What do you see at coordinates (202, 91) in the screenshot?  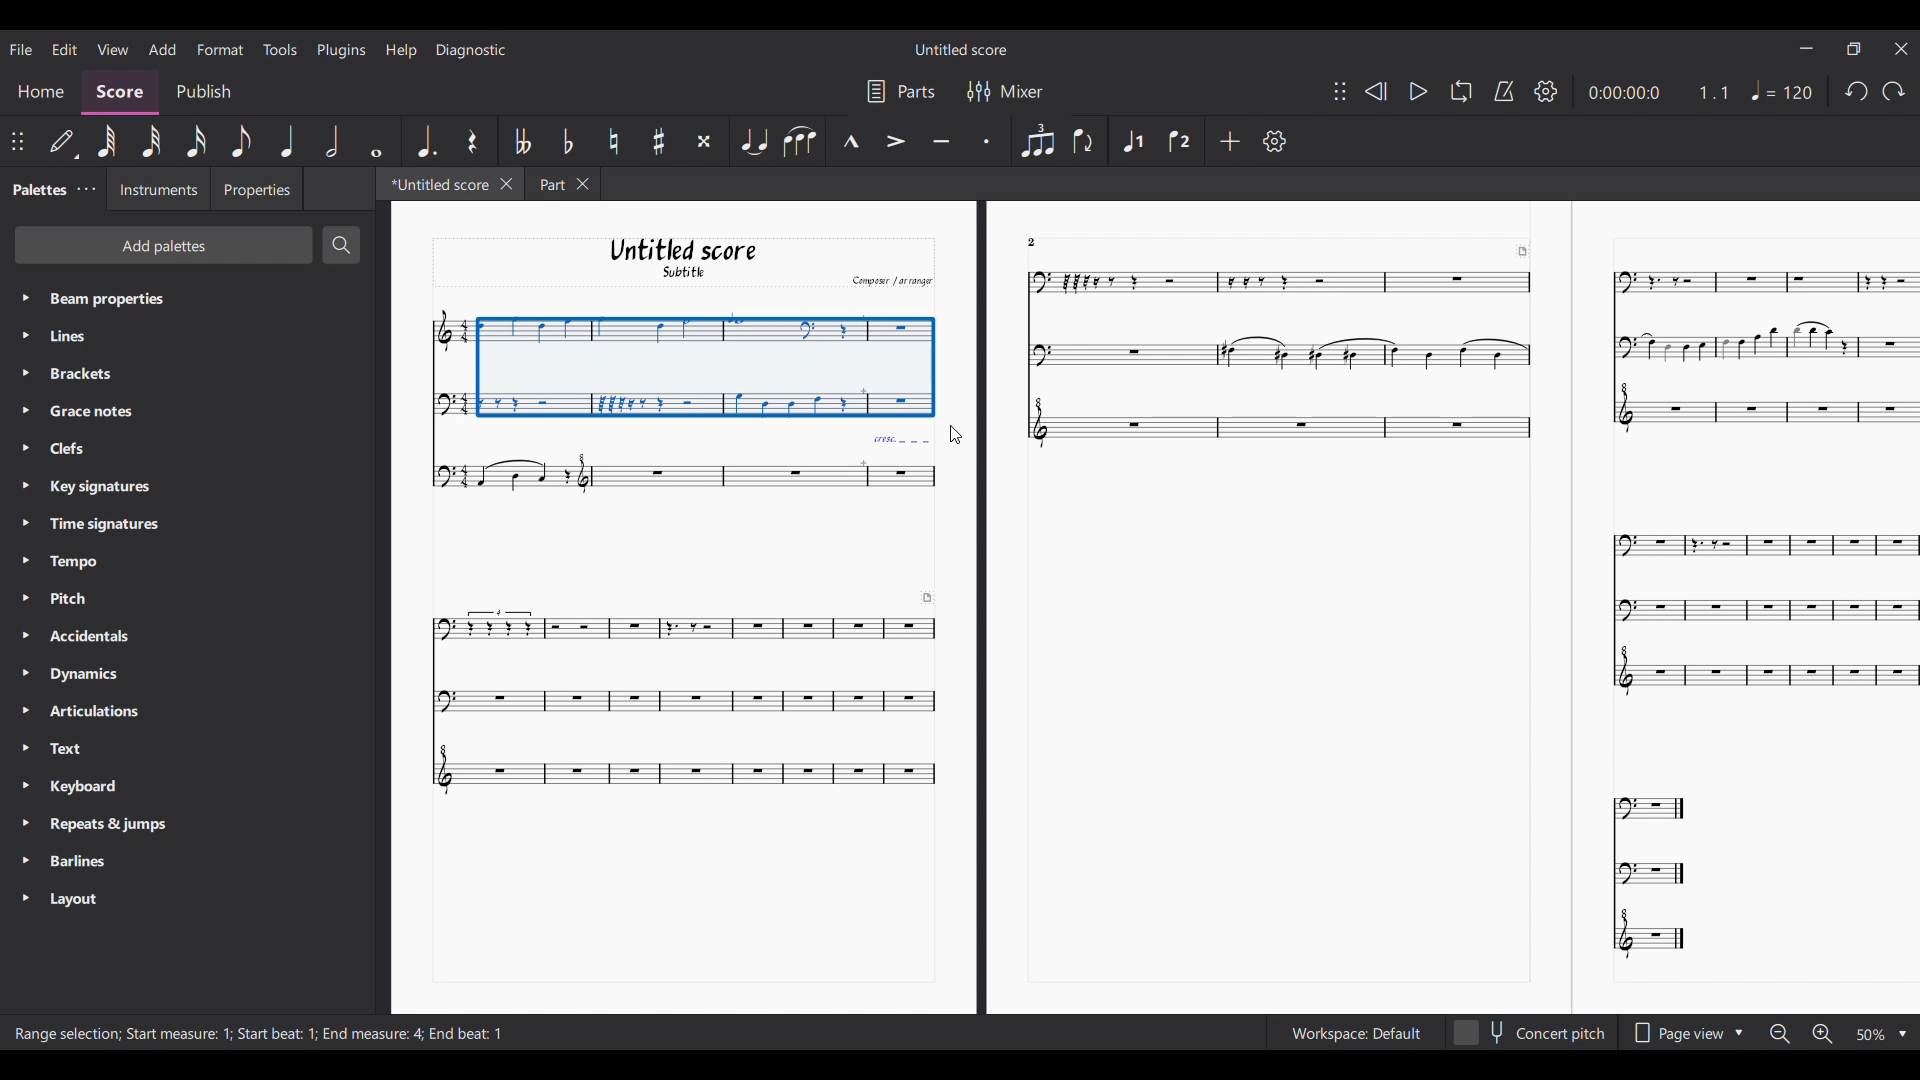 I see `Publish` at bounding box center [202, 91].